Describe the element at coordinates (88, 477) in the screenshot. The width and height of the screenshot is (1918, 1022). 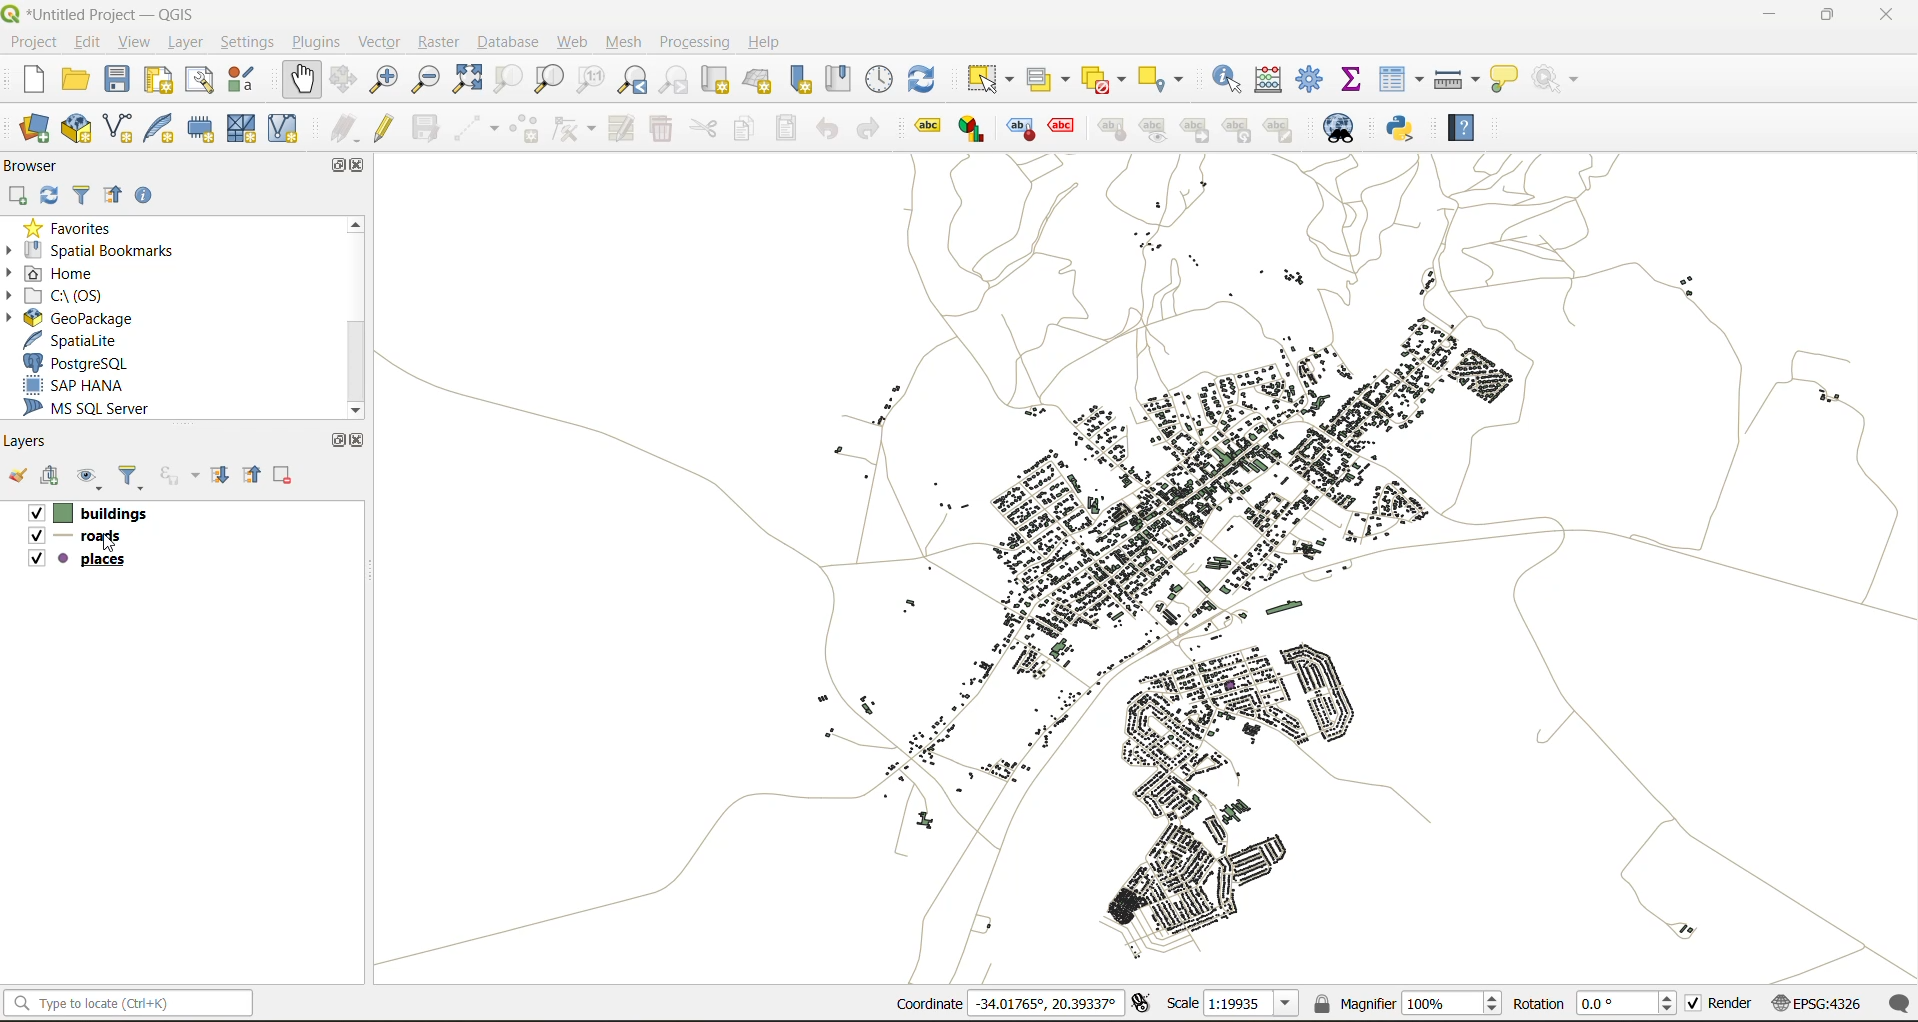
I see `manage map` at that location.